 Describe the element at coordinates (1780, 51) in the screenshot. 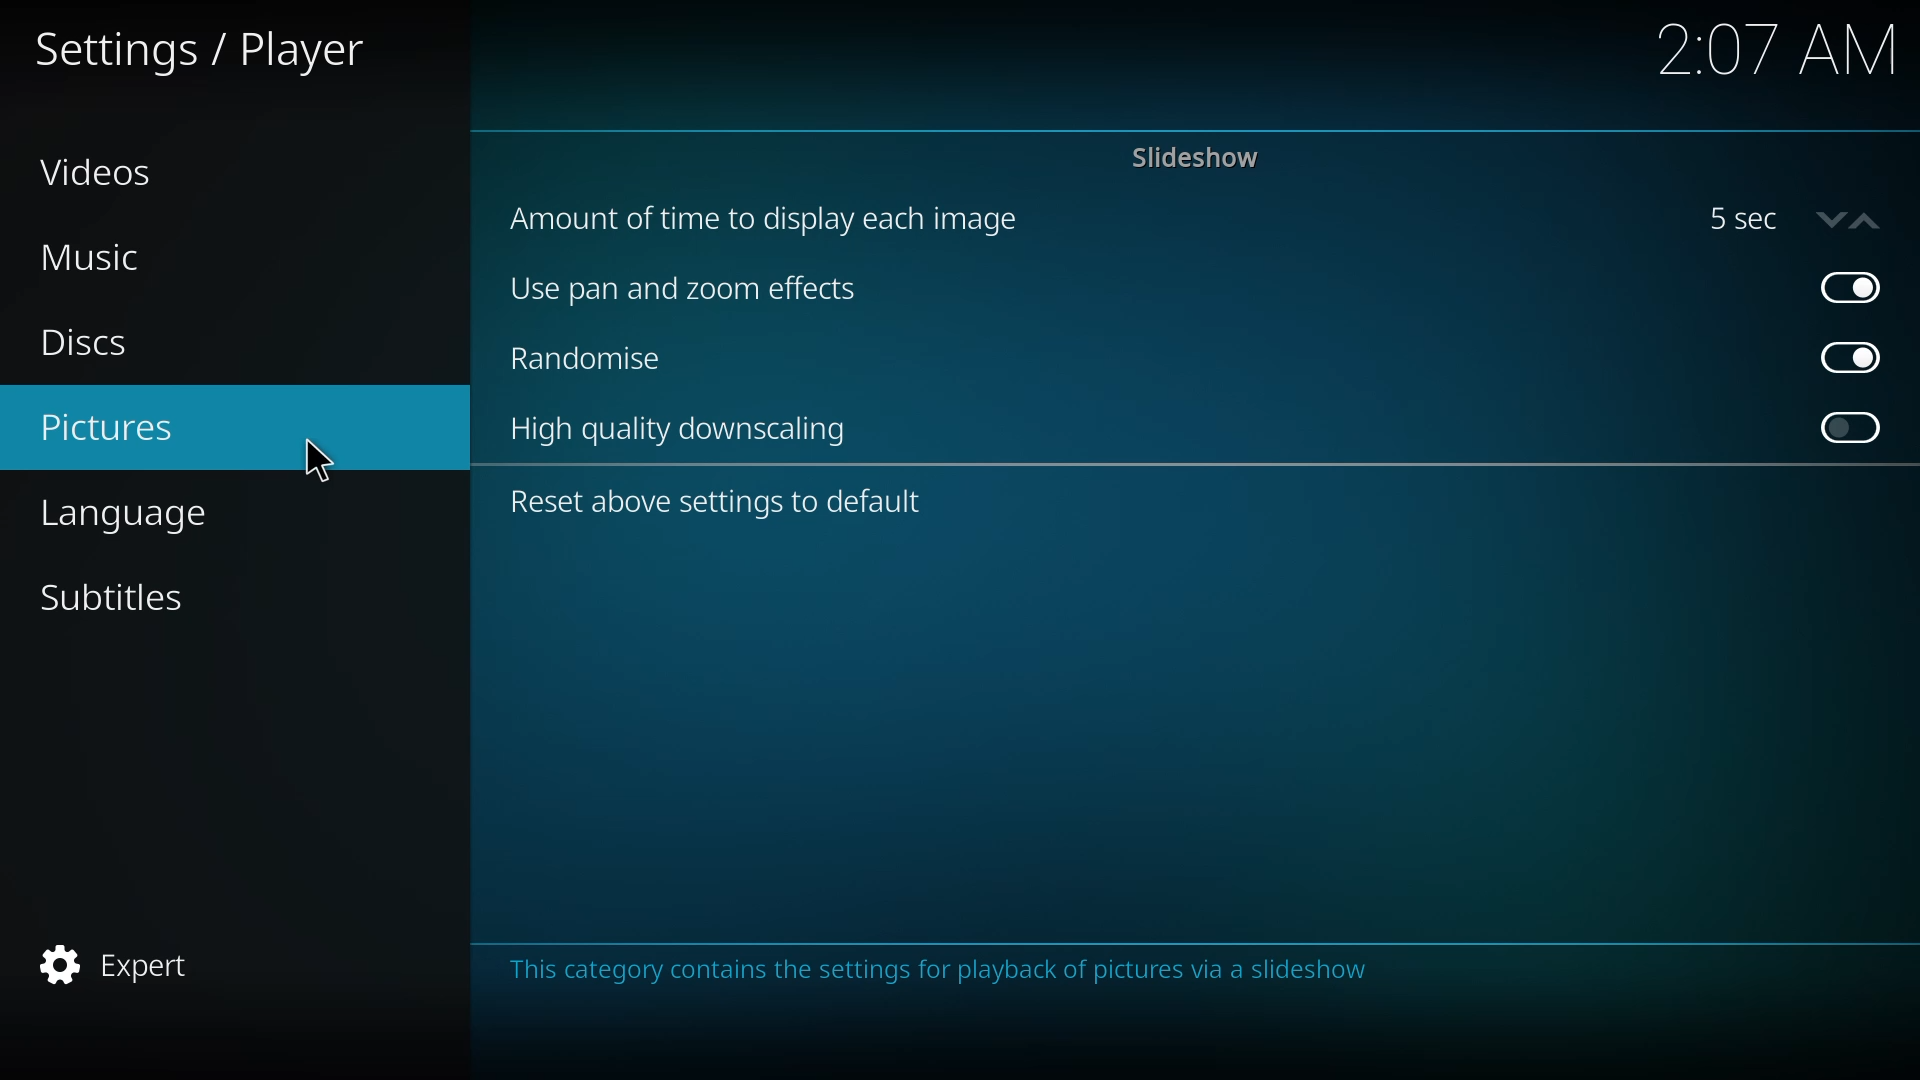

I see `time` at that location.